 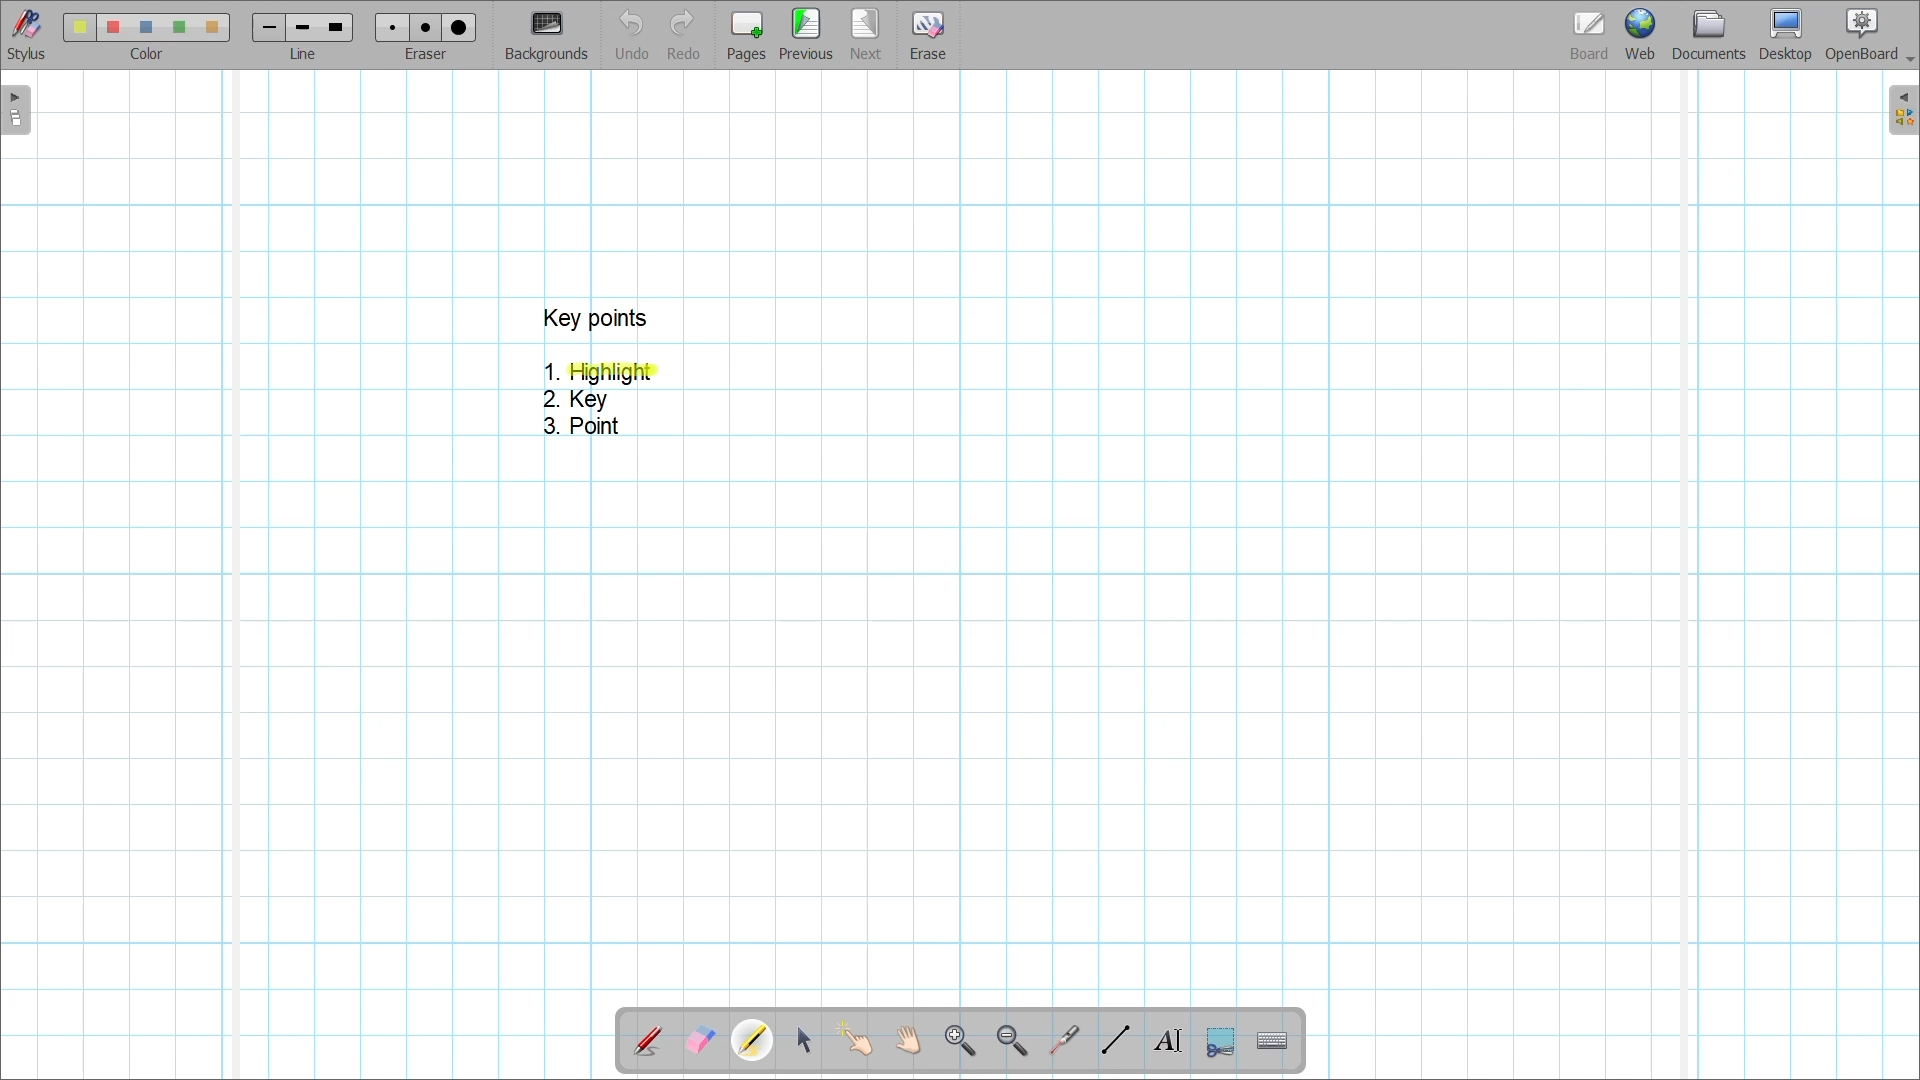 I want to click on OpenBoard, so click(x=1869, y=36).